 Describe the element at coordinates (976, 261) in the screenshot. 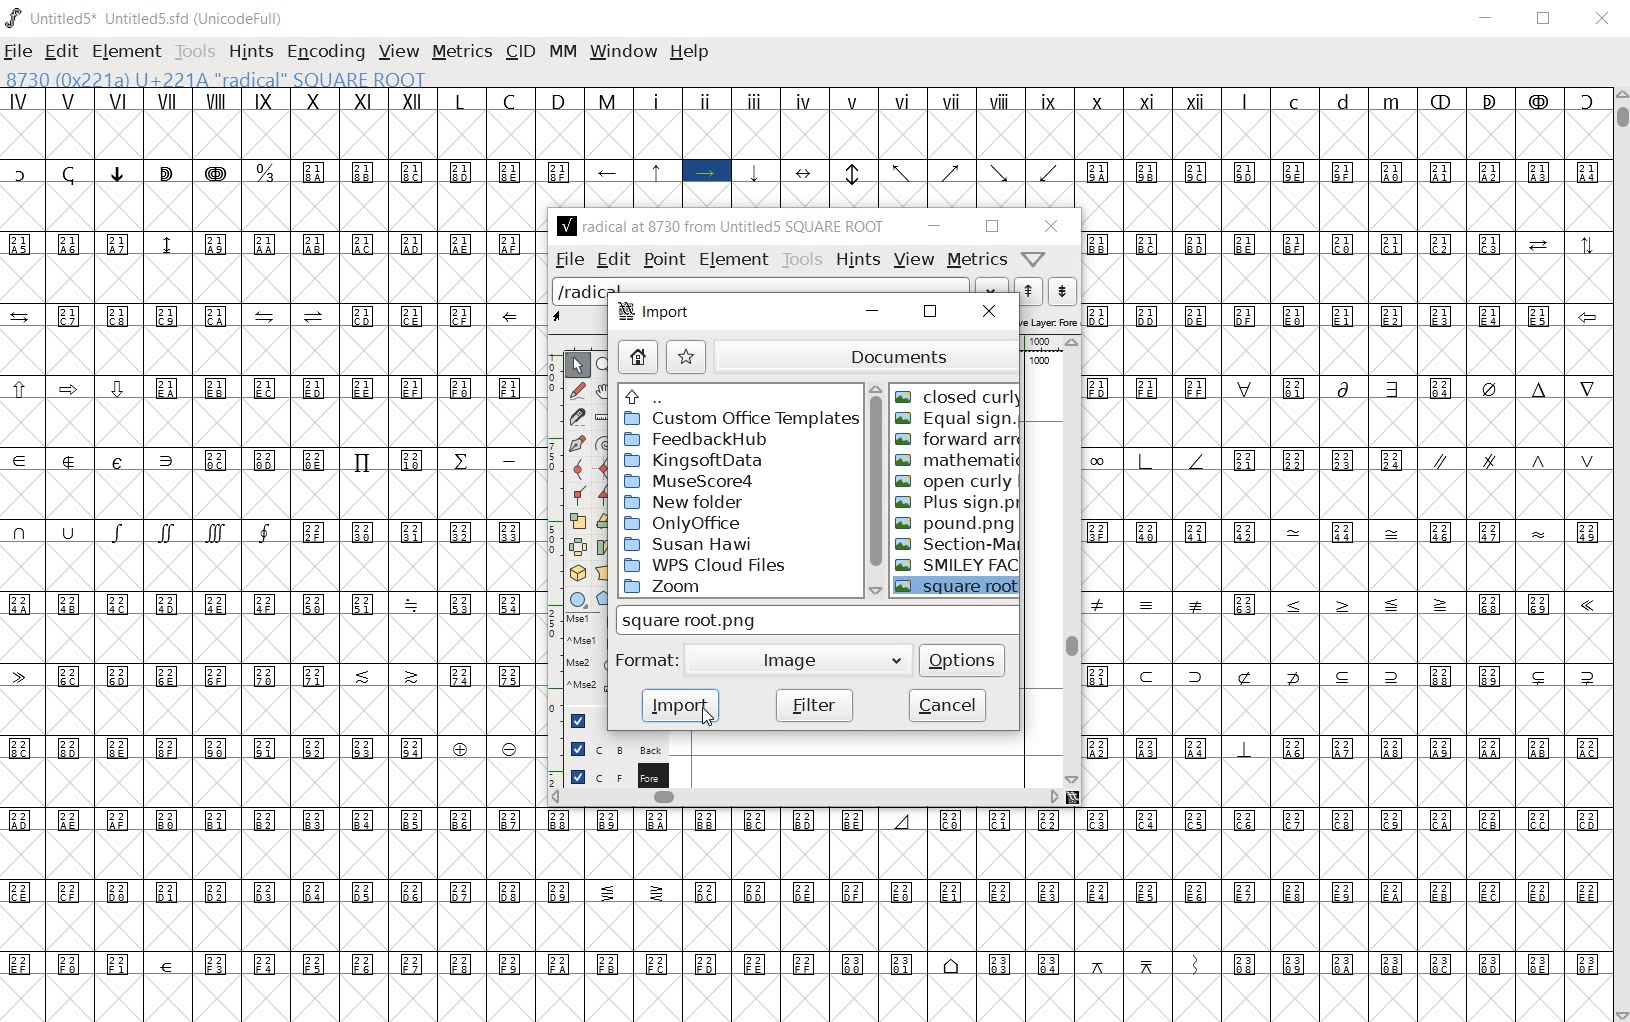

I see `metrics` at that location.